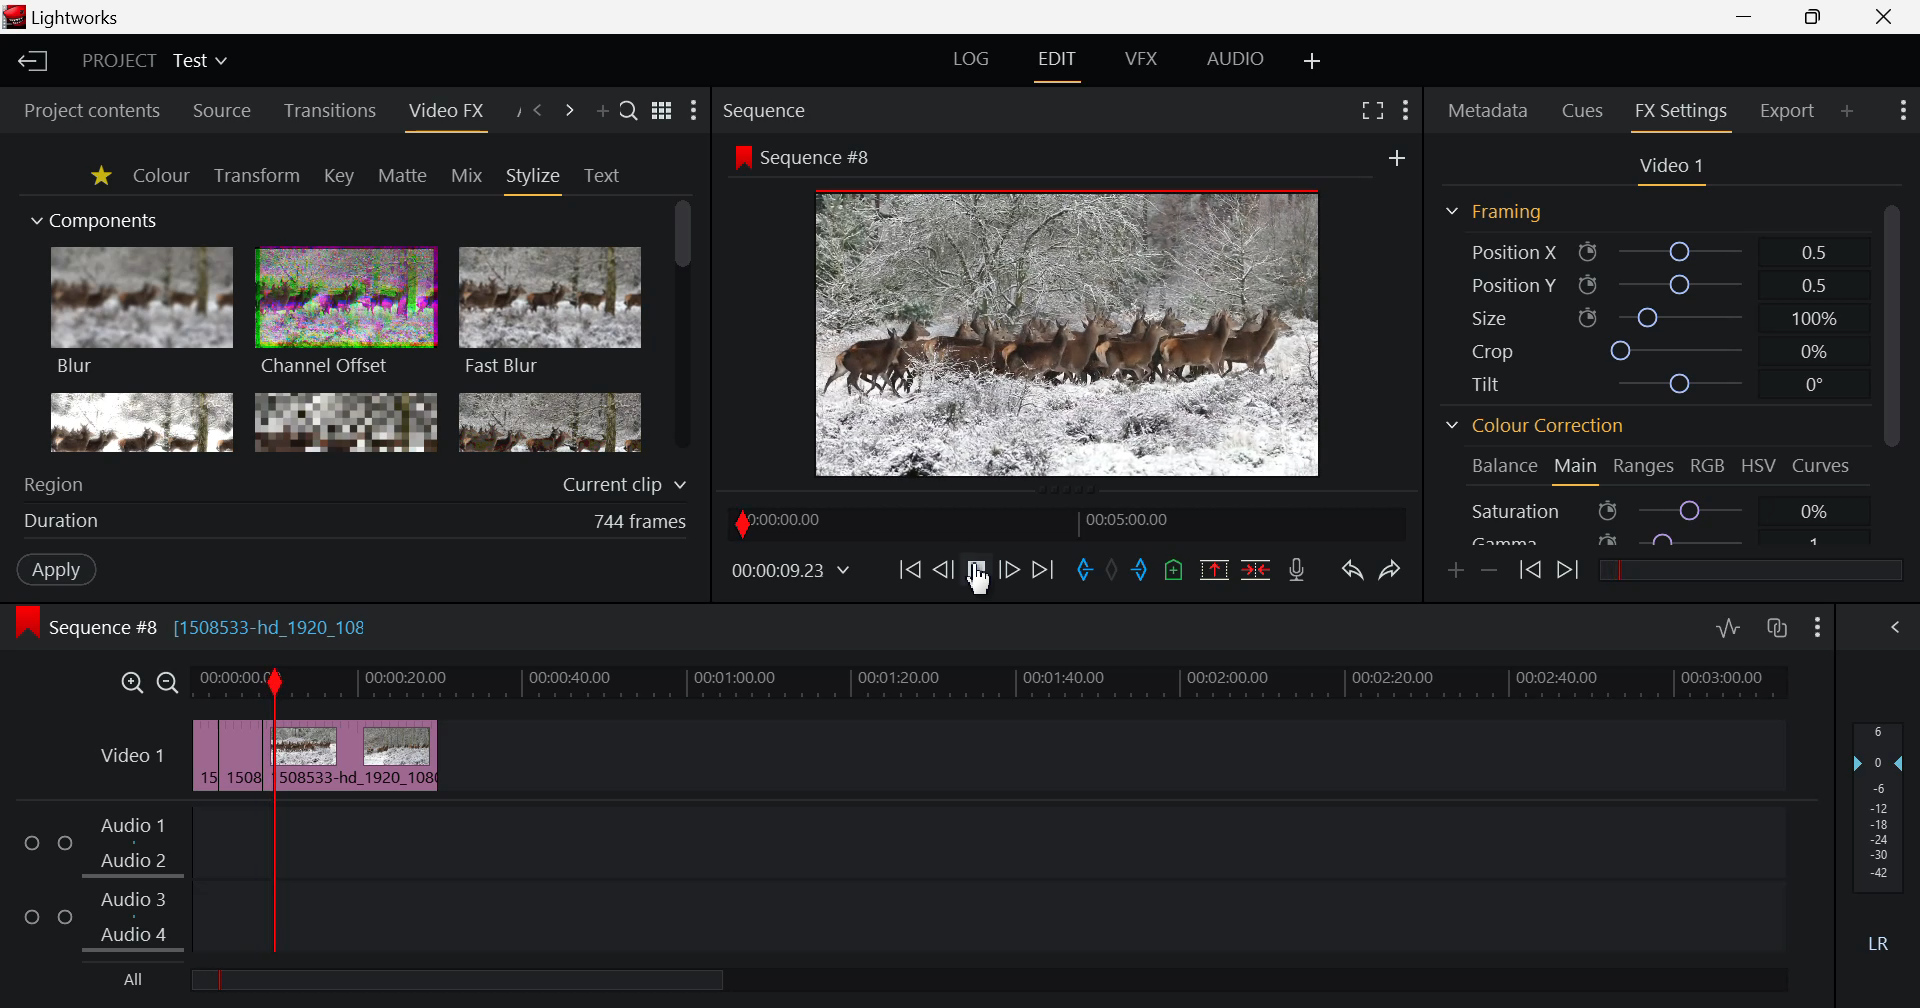  What do you see at coordinates (1879, 831) in the screenshot?
I see `Decibel Level` at bounding box center [1879, 831].